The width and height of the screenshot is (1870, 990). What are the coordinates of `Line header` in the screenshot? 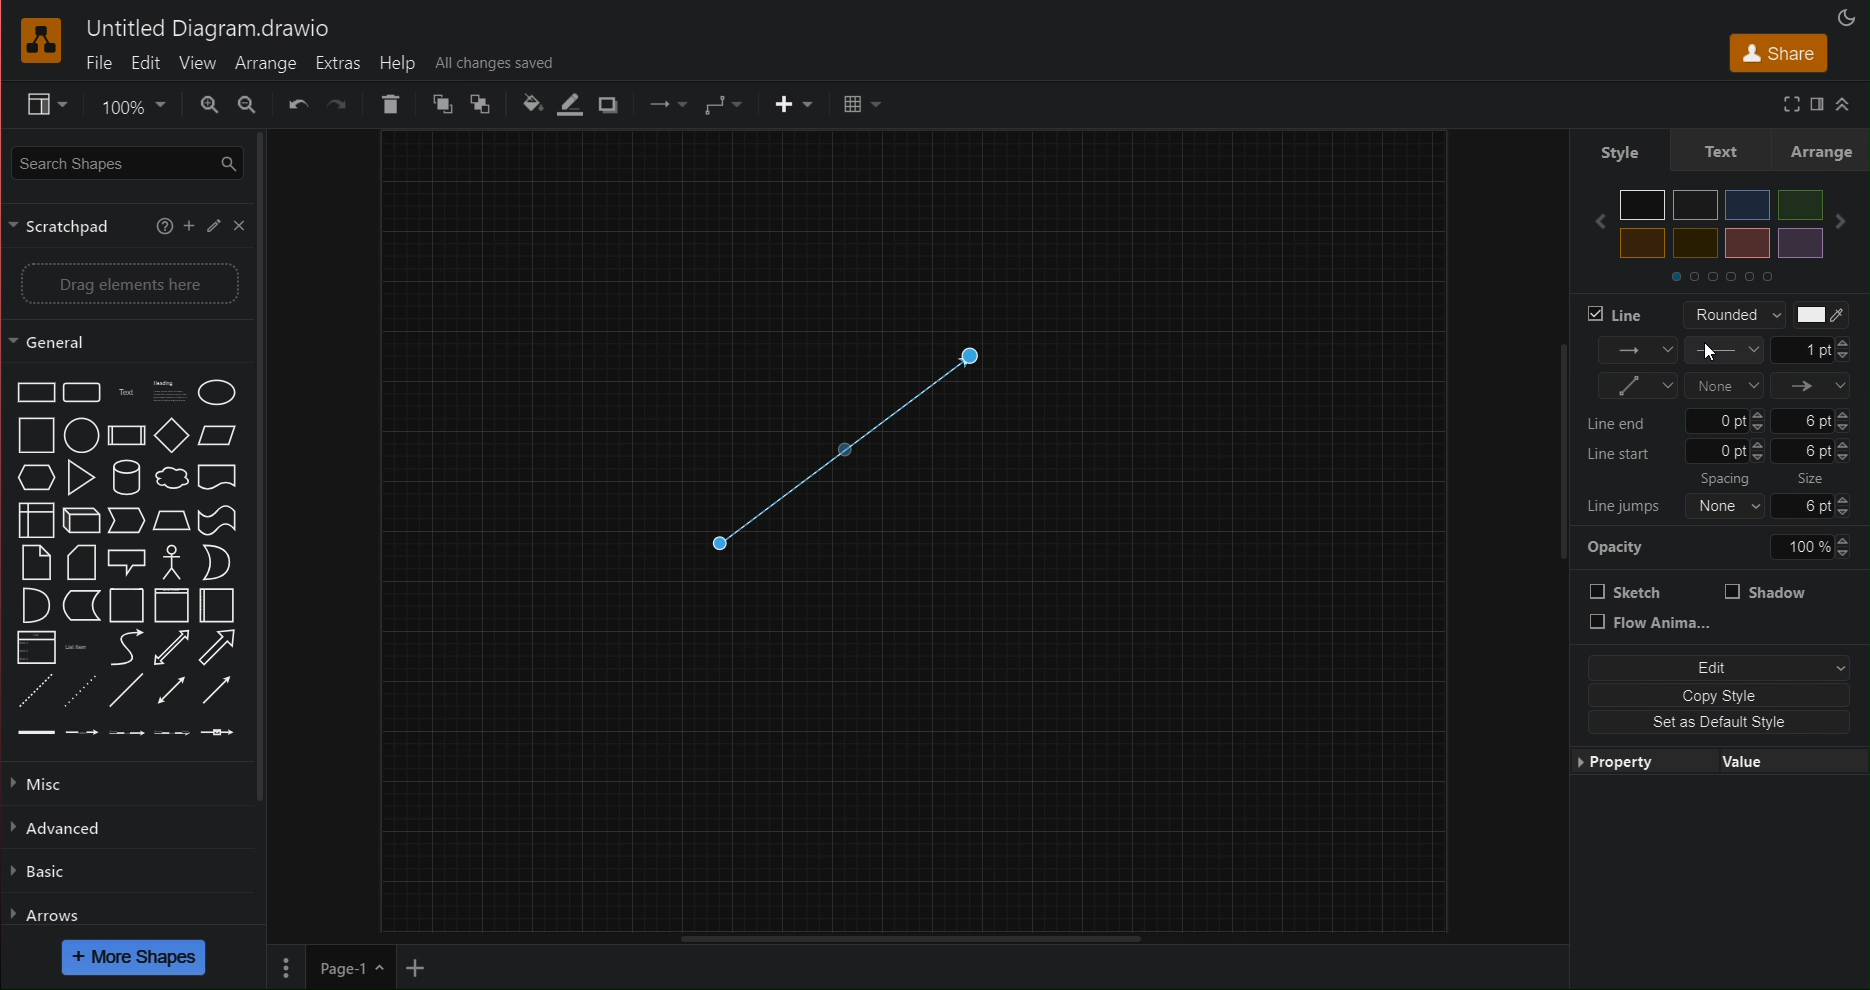 It's located at (1812, 386).